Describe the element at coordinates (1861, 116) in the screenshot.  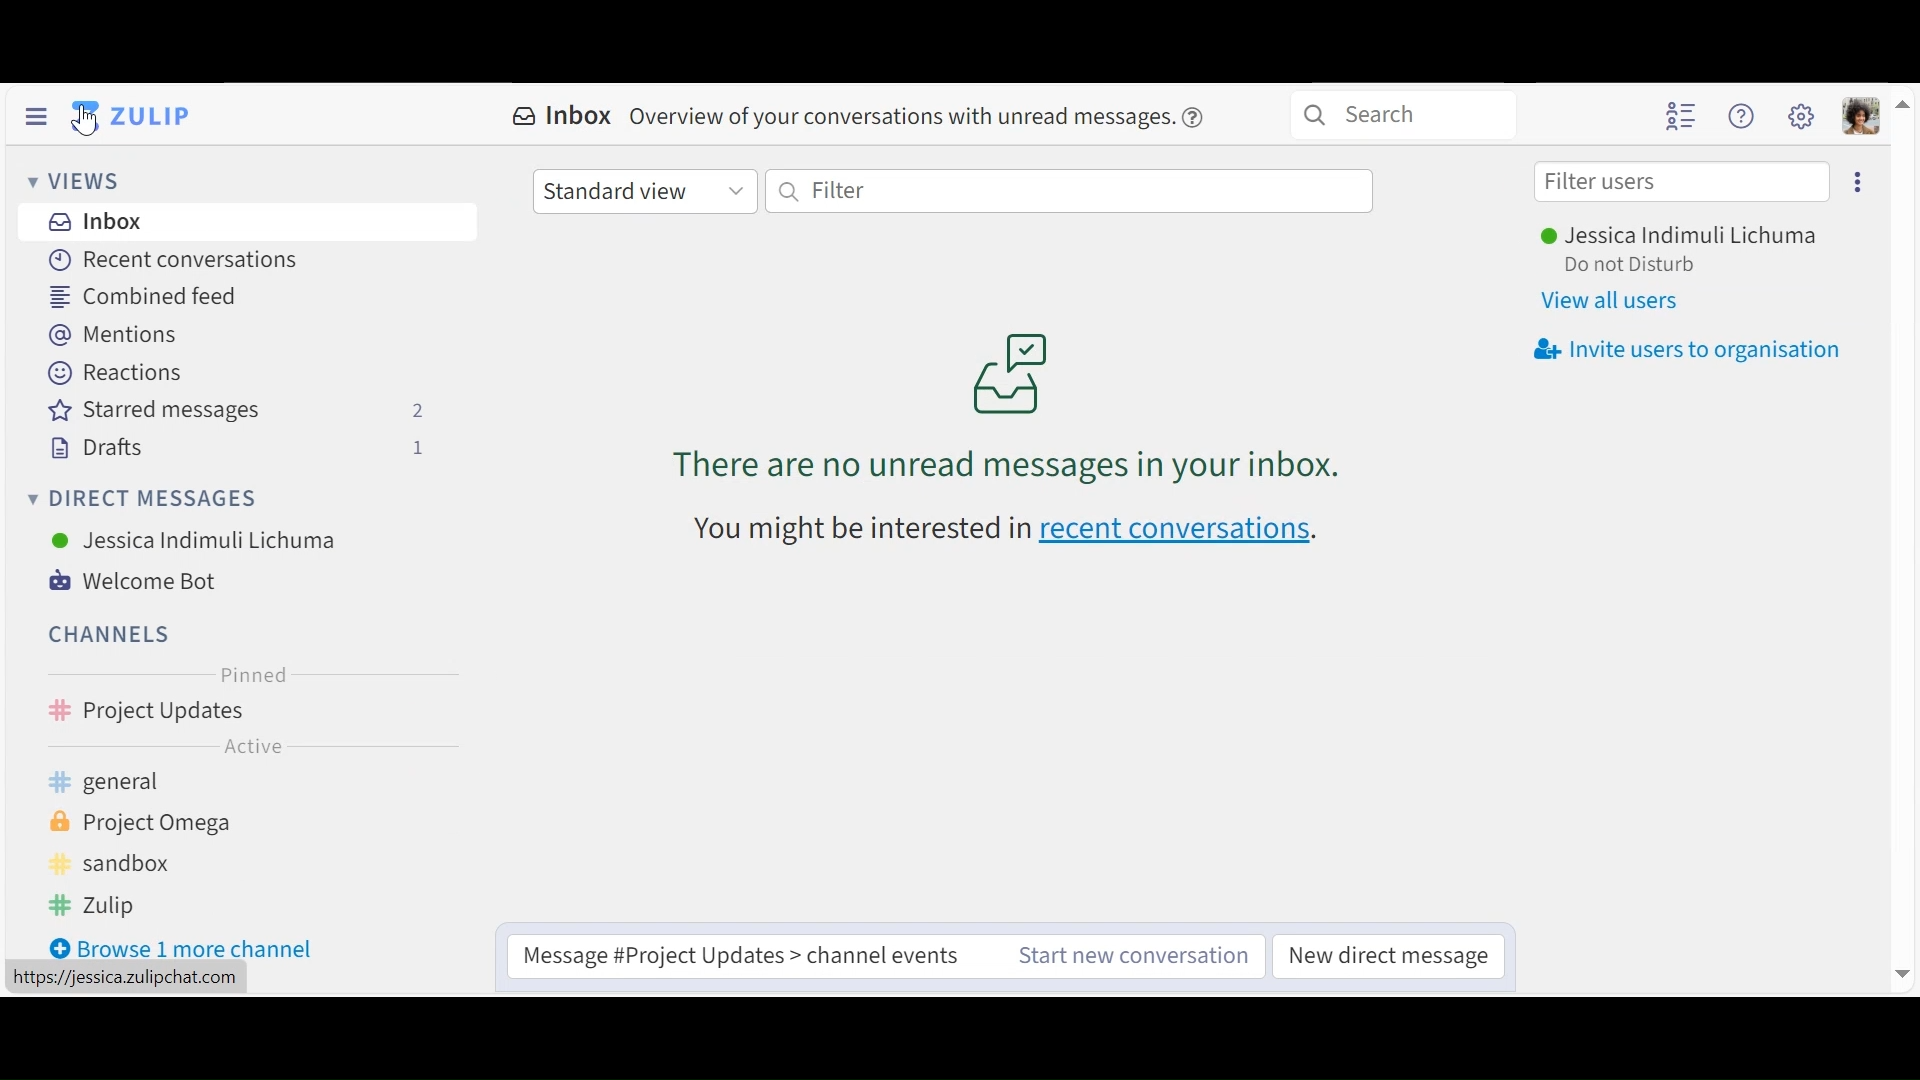
I see `Personal menu` at that location.